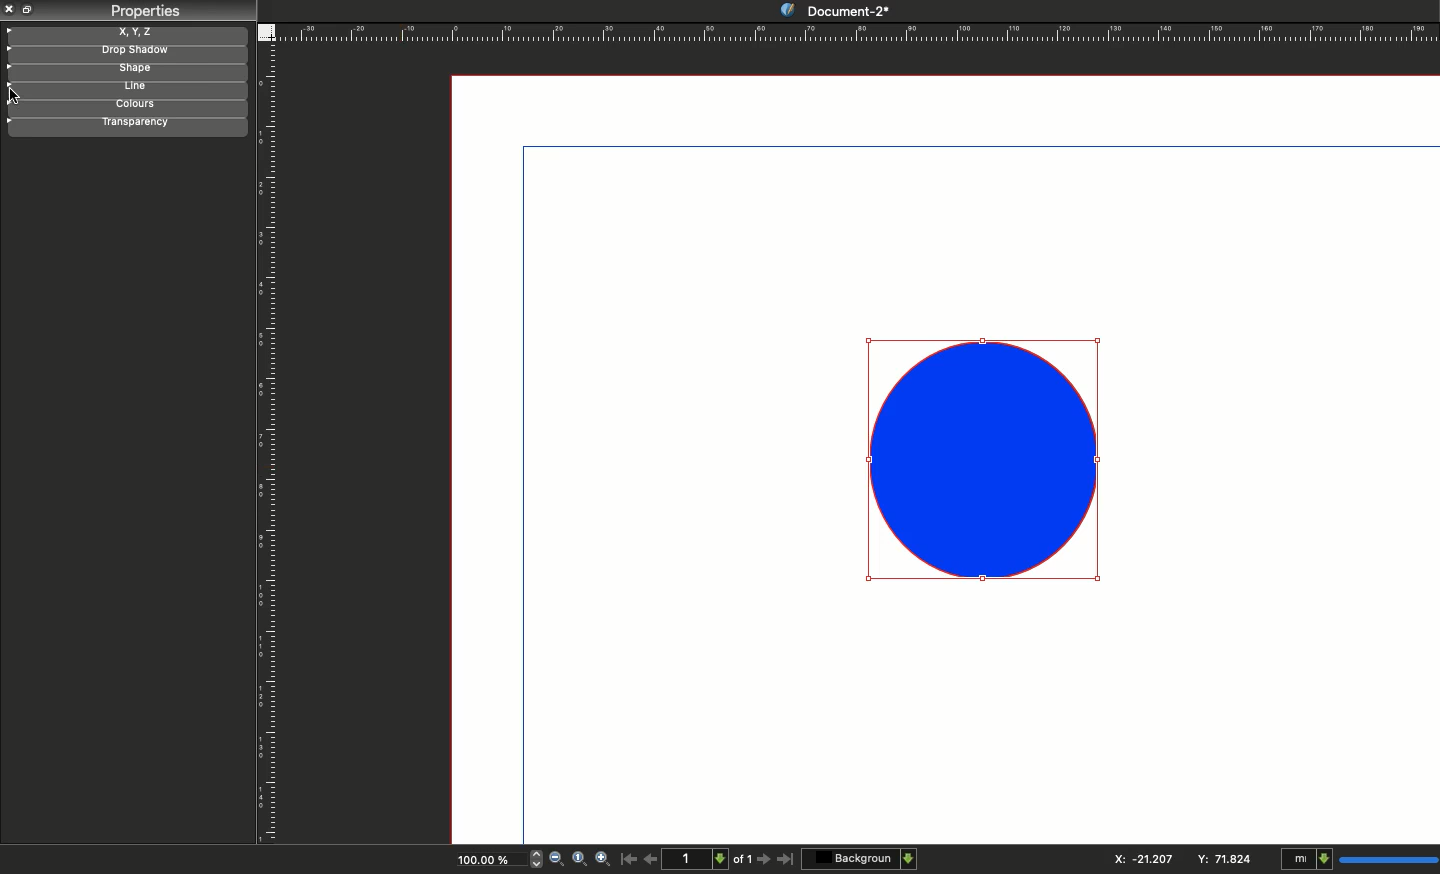 This screenshot has width=1440, height=874. What do you see at coordinates (651, 858) in the screenshot?
I see `Previous page` at bounding box center [651, 858].